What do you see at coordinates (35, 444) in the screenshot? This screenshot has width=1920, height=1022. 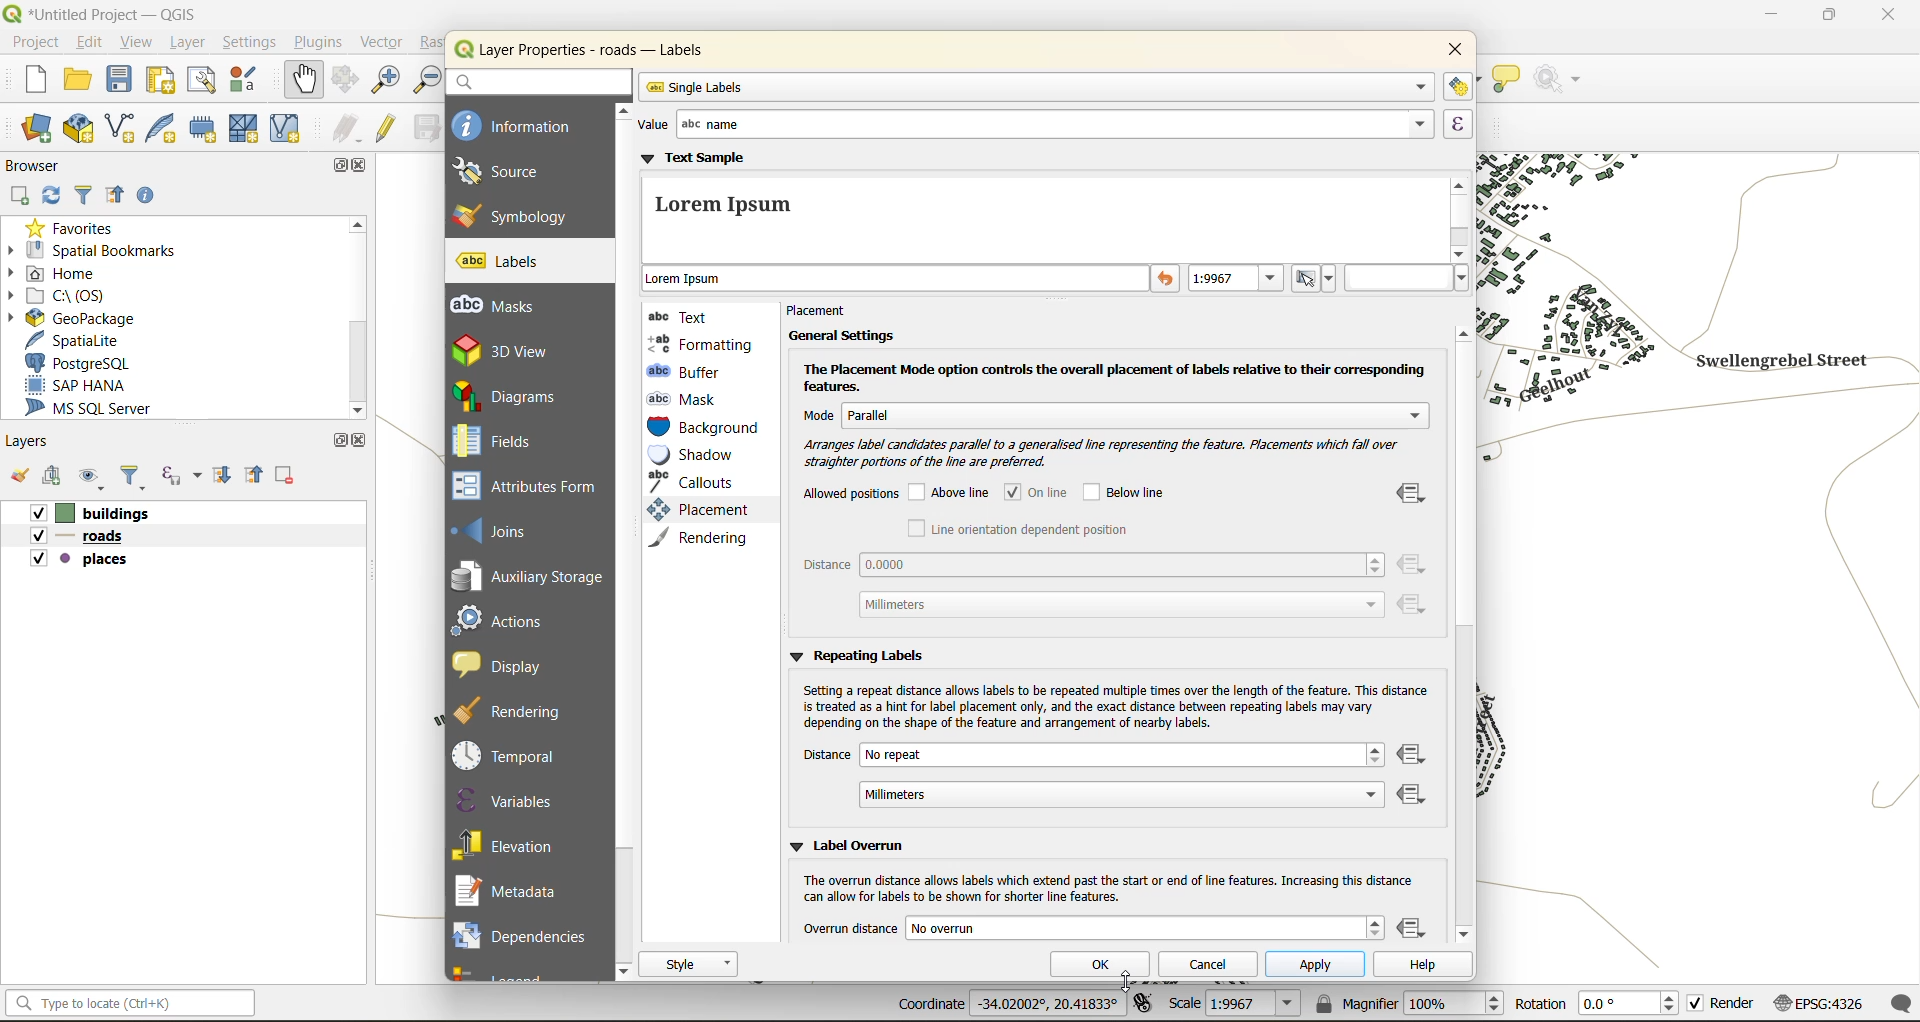 I see `layers` at bounding box center [35, 444].